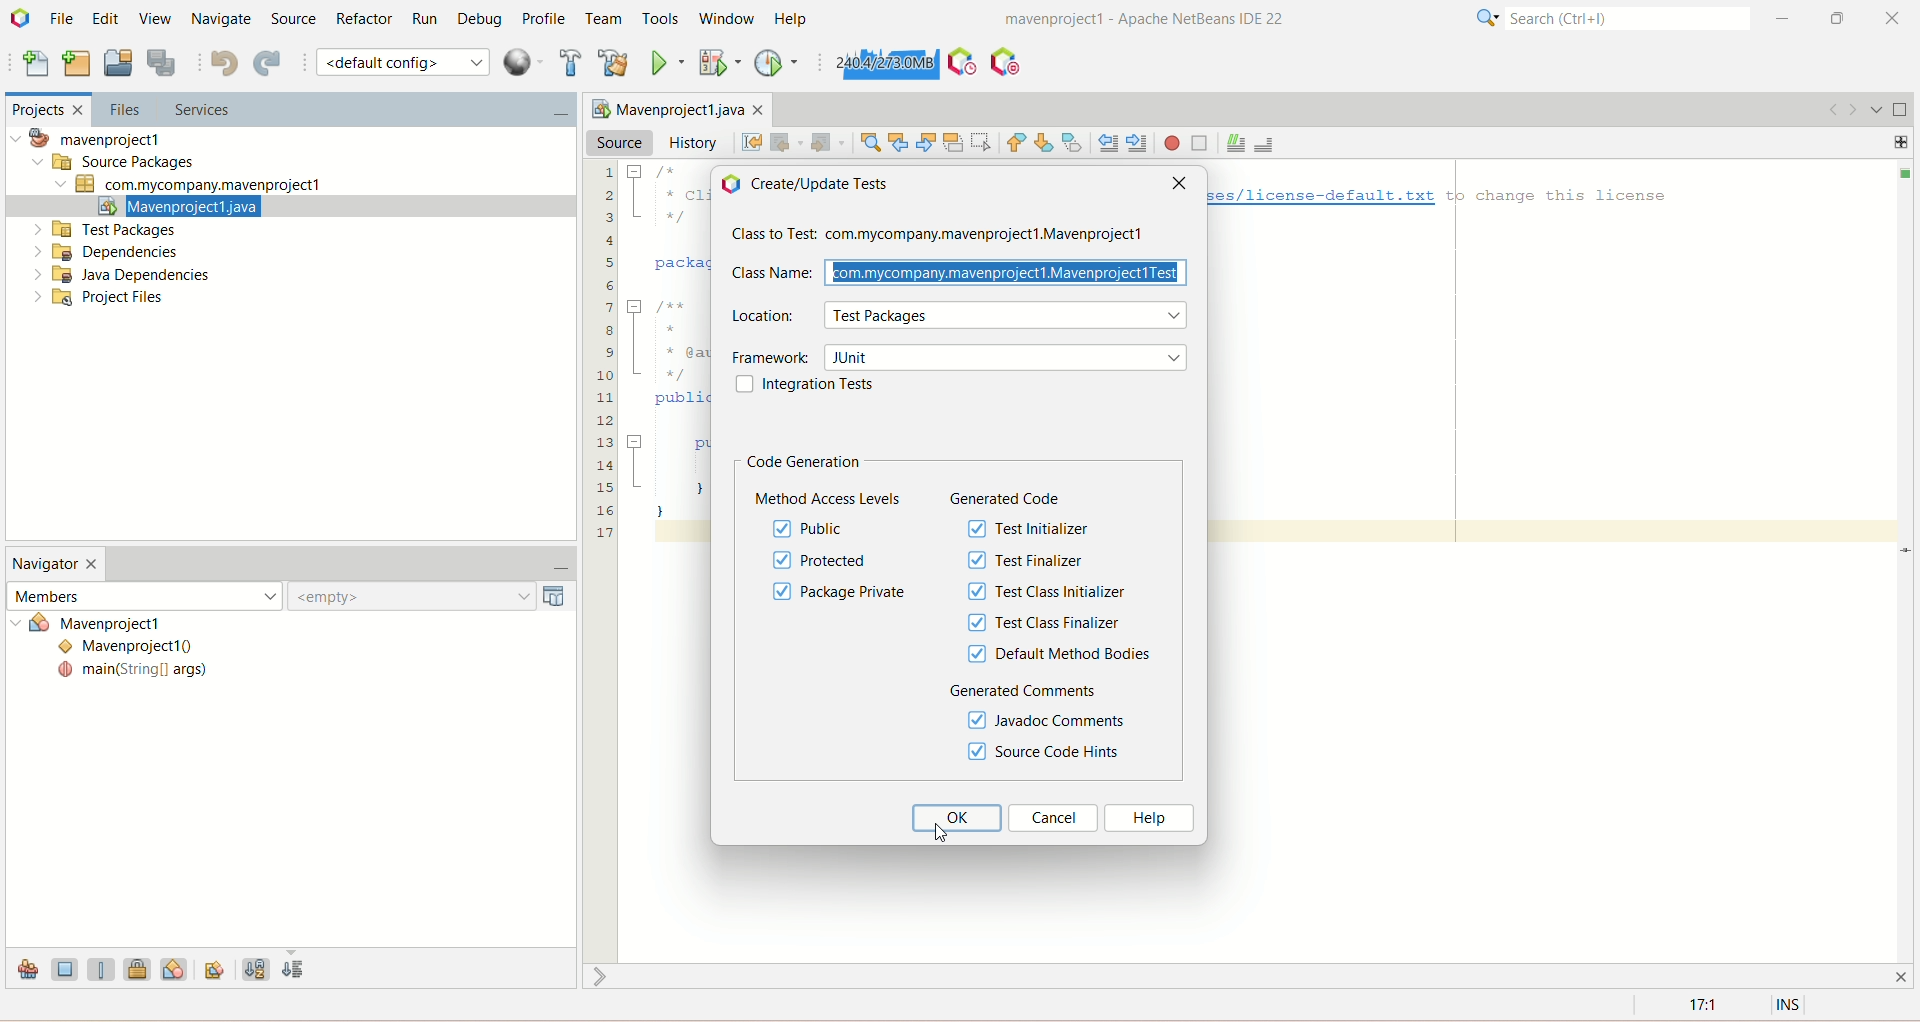 The image size is (1920, 1022). What do you see at coordinates (1894, 141) in the screenshot?
I see `add` at bounding box center [1894, 141].